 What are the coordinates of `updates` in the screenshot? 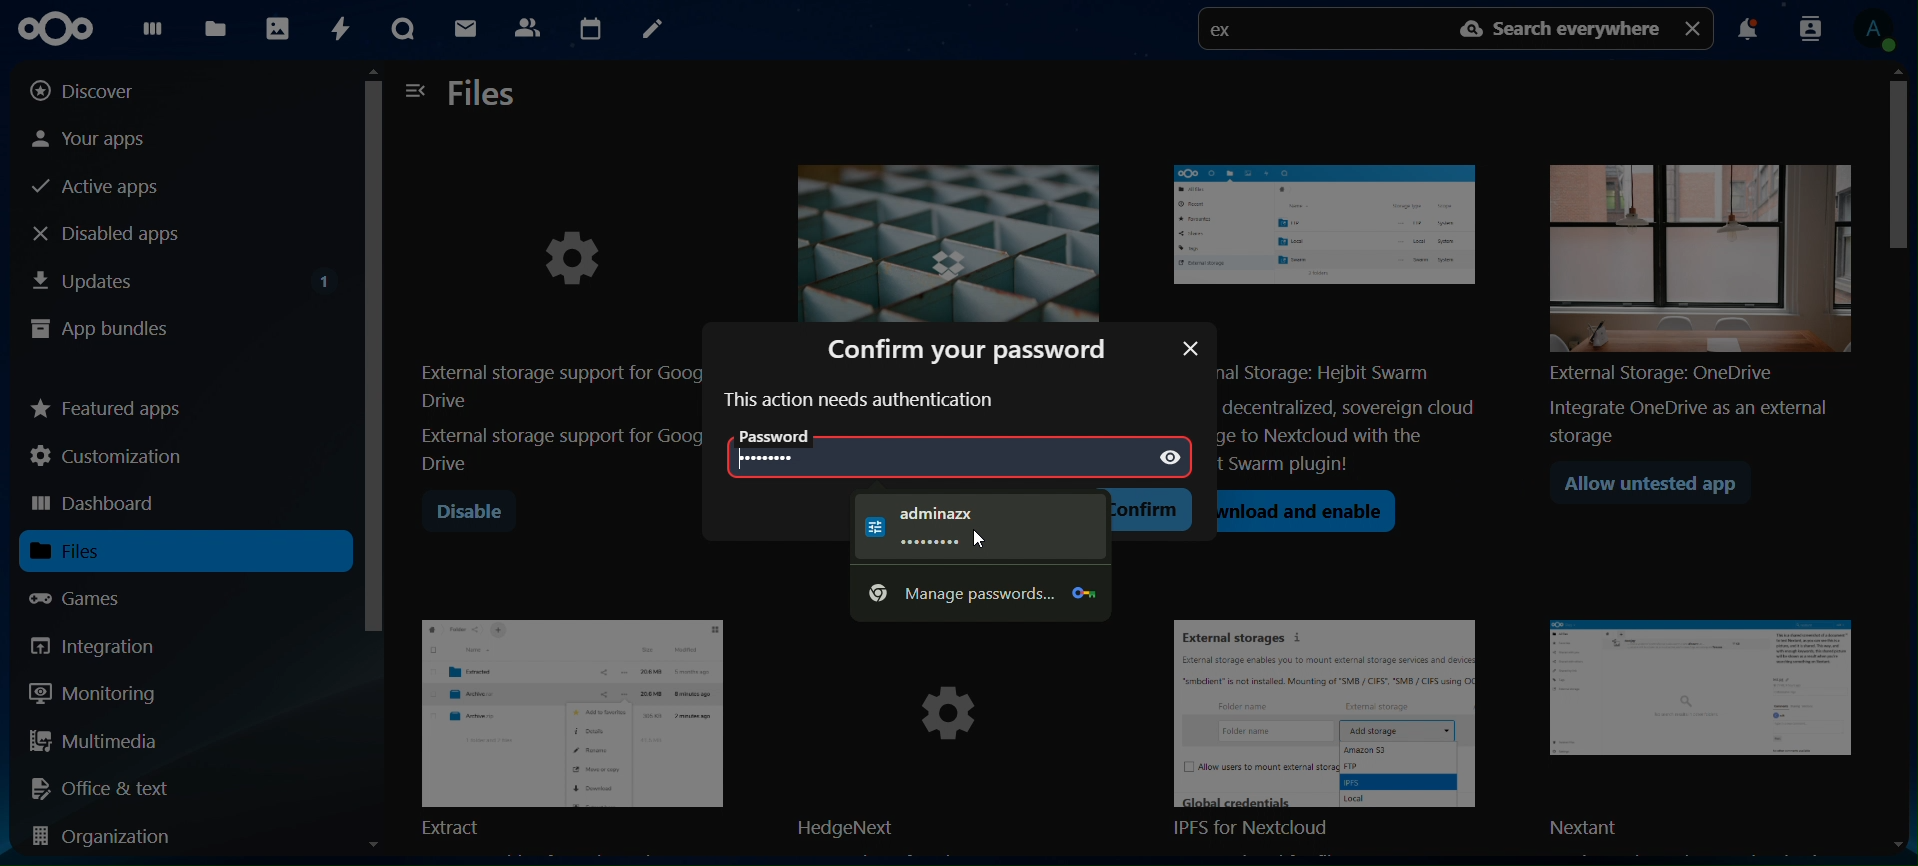 It's located at (184, 277).